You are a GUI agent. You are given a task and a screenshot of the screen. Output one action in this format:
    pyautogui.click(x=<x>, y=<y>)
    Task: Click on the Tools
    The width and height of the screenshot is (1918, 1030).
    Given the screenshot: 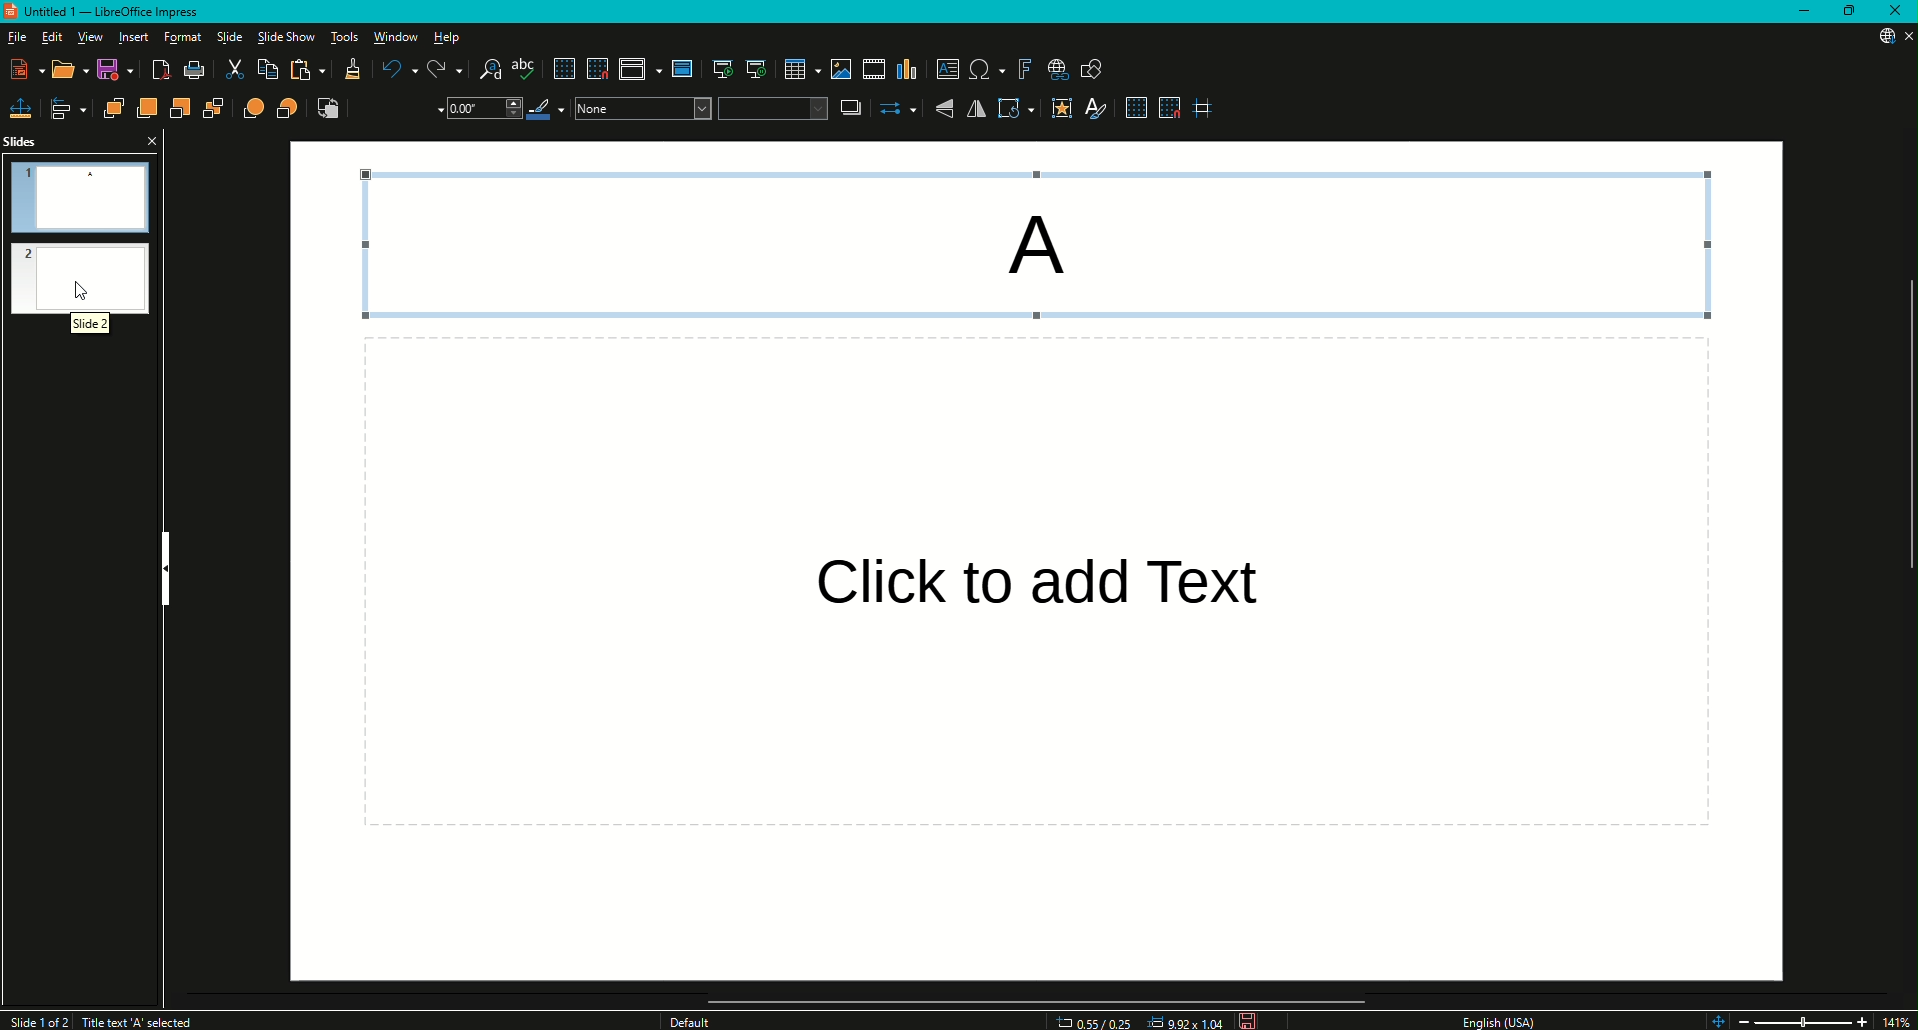 What is the action you would take?
    pyautogui.click(x=347, y=38)
    